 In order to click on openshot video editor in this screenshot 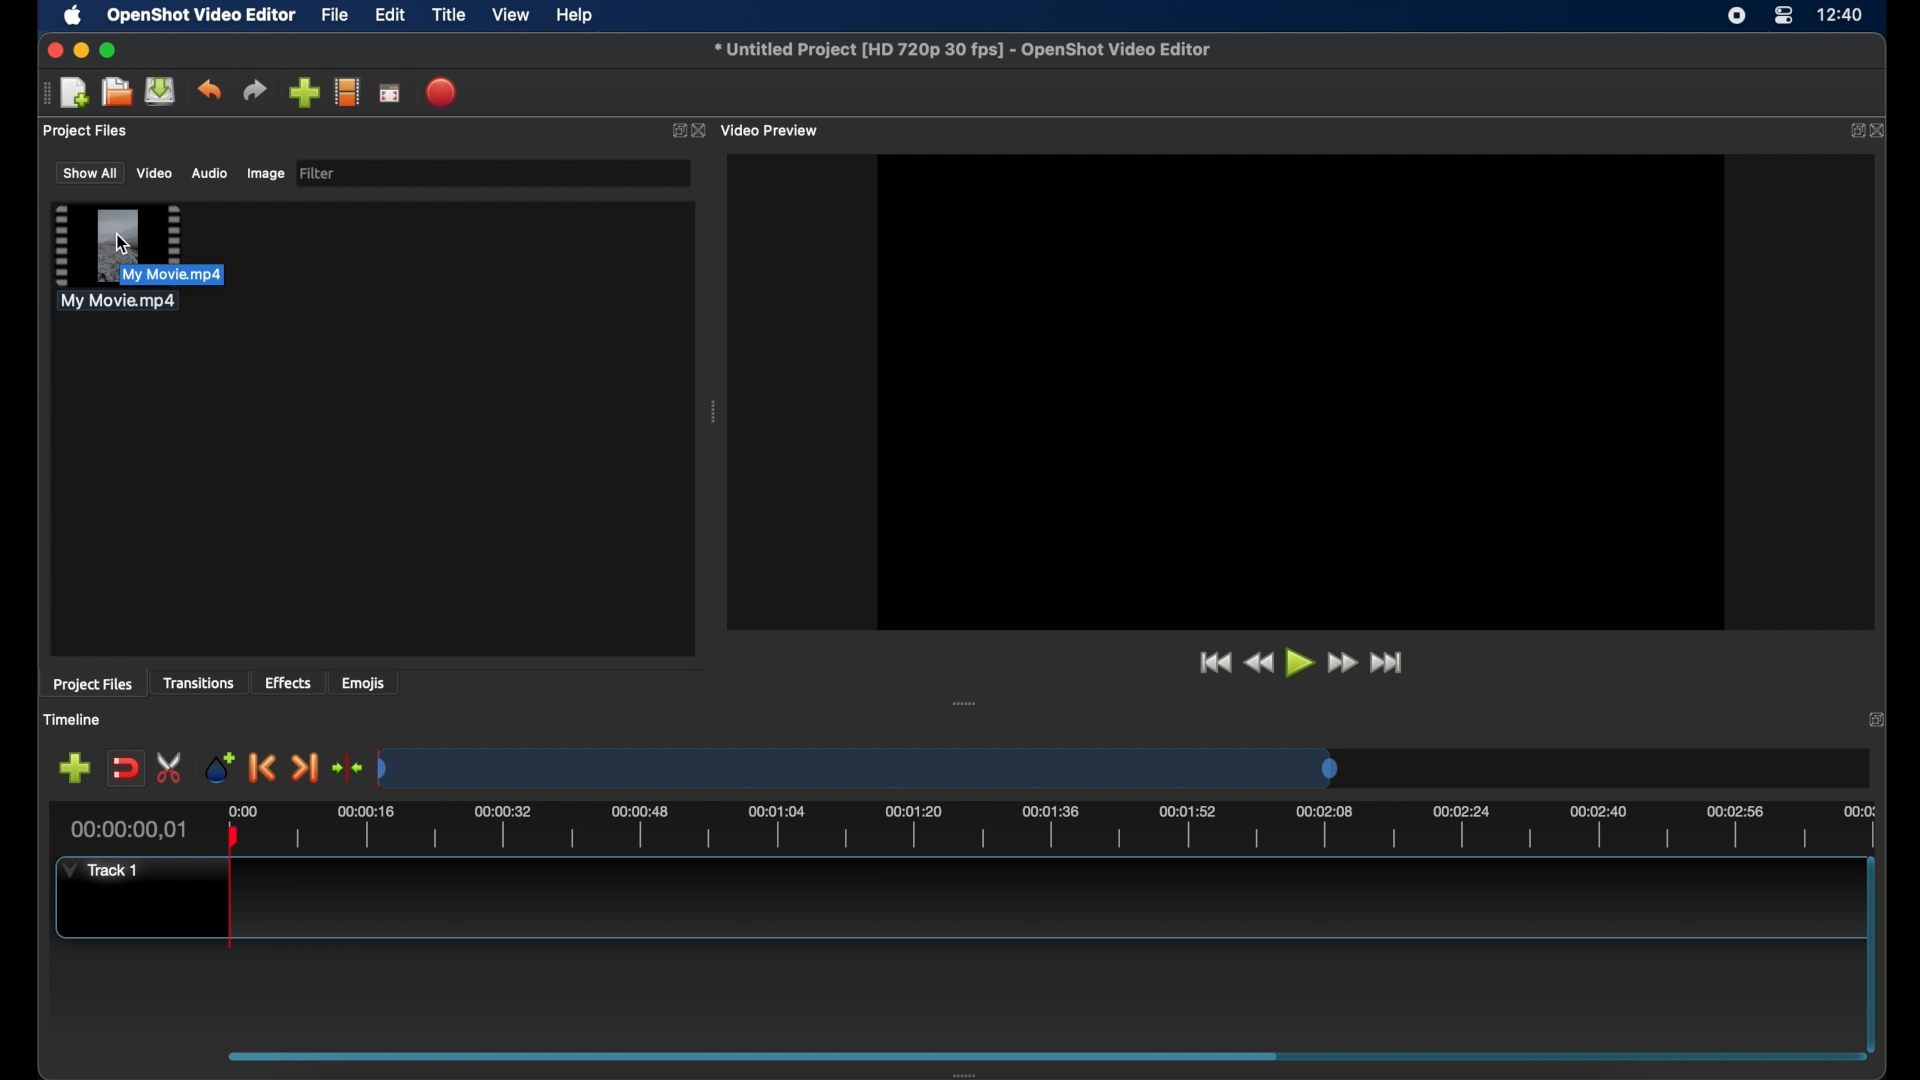, I will do `click(203, 16)`.